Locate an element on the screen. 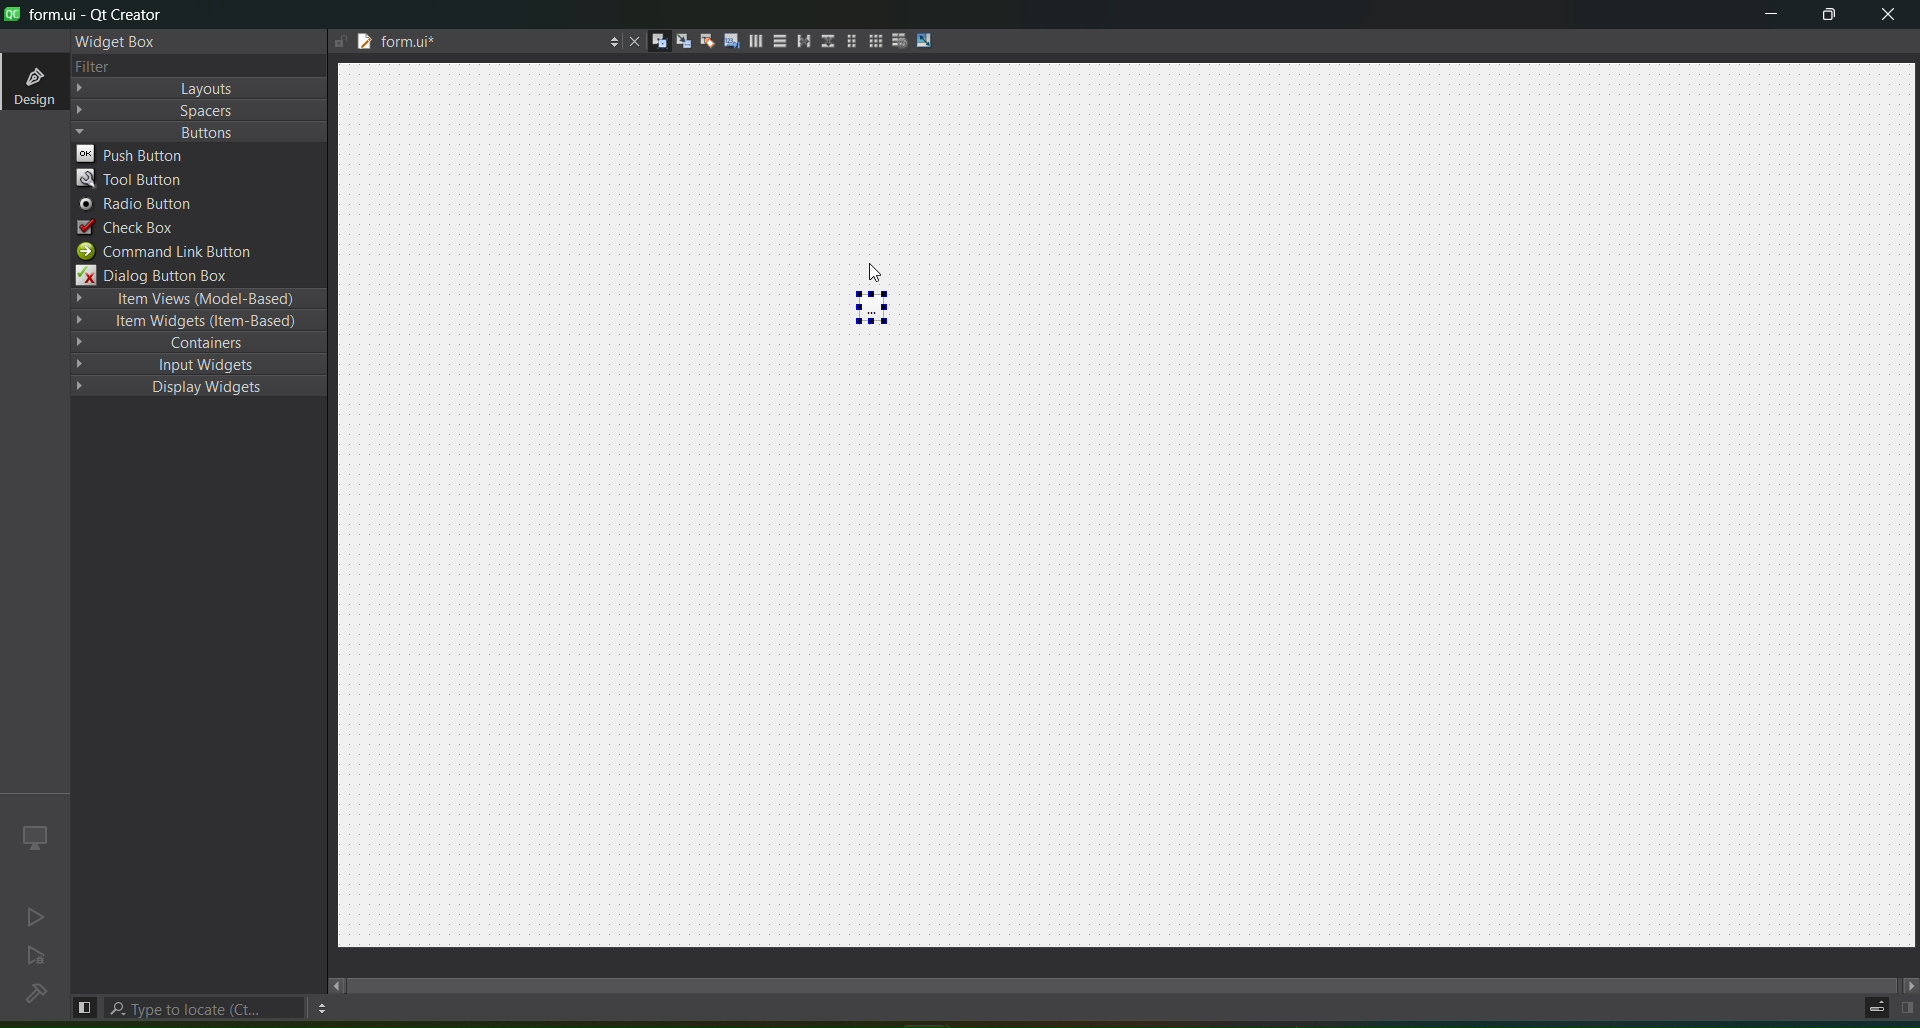 Image resolution: width=1920 pixels, height=1028 pixels. Layout in a grid is located at coordinates (874, 41).